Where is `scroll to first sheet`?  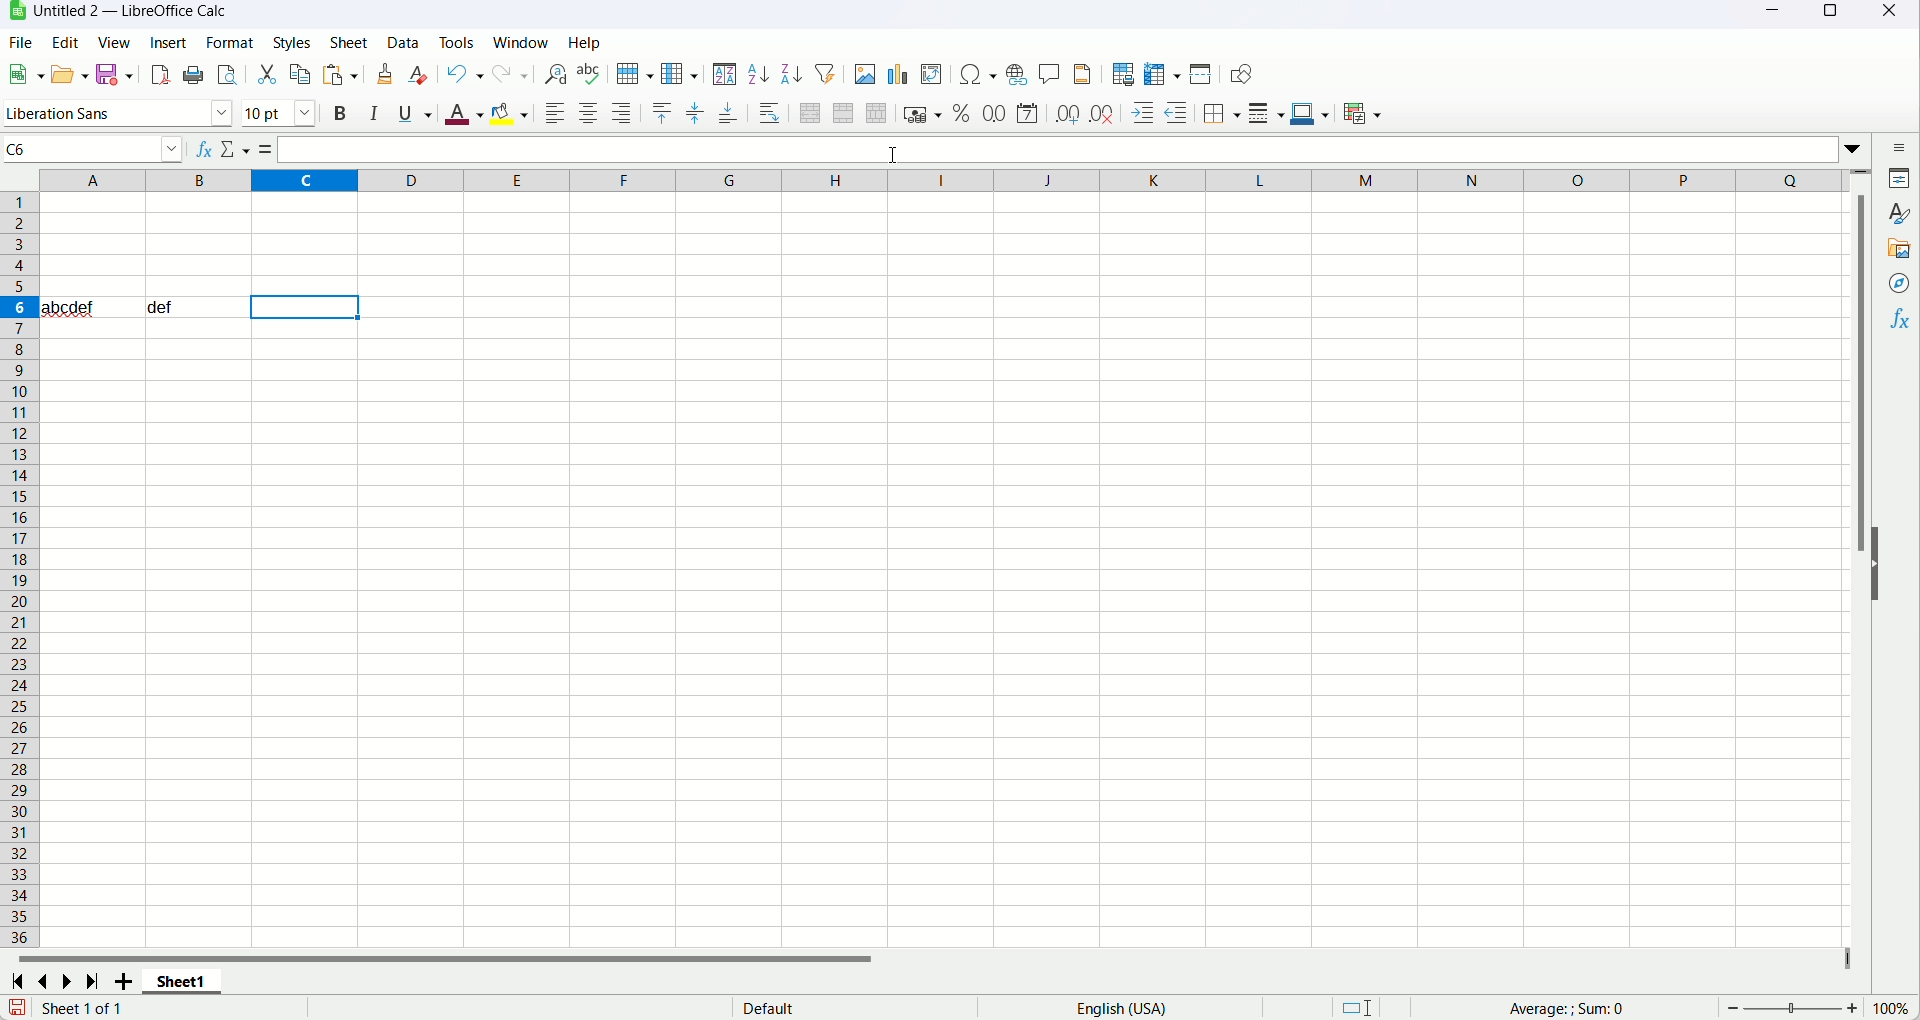 scroll to first sheet is located at coordinates (22, 979).